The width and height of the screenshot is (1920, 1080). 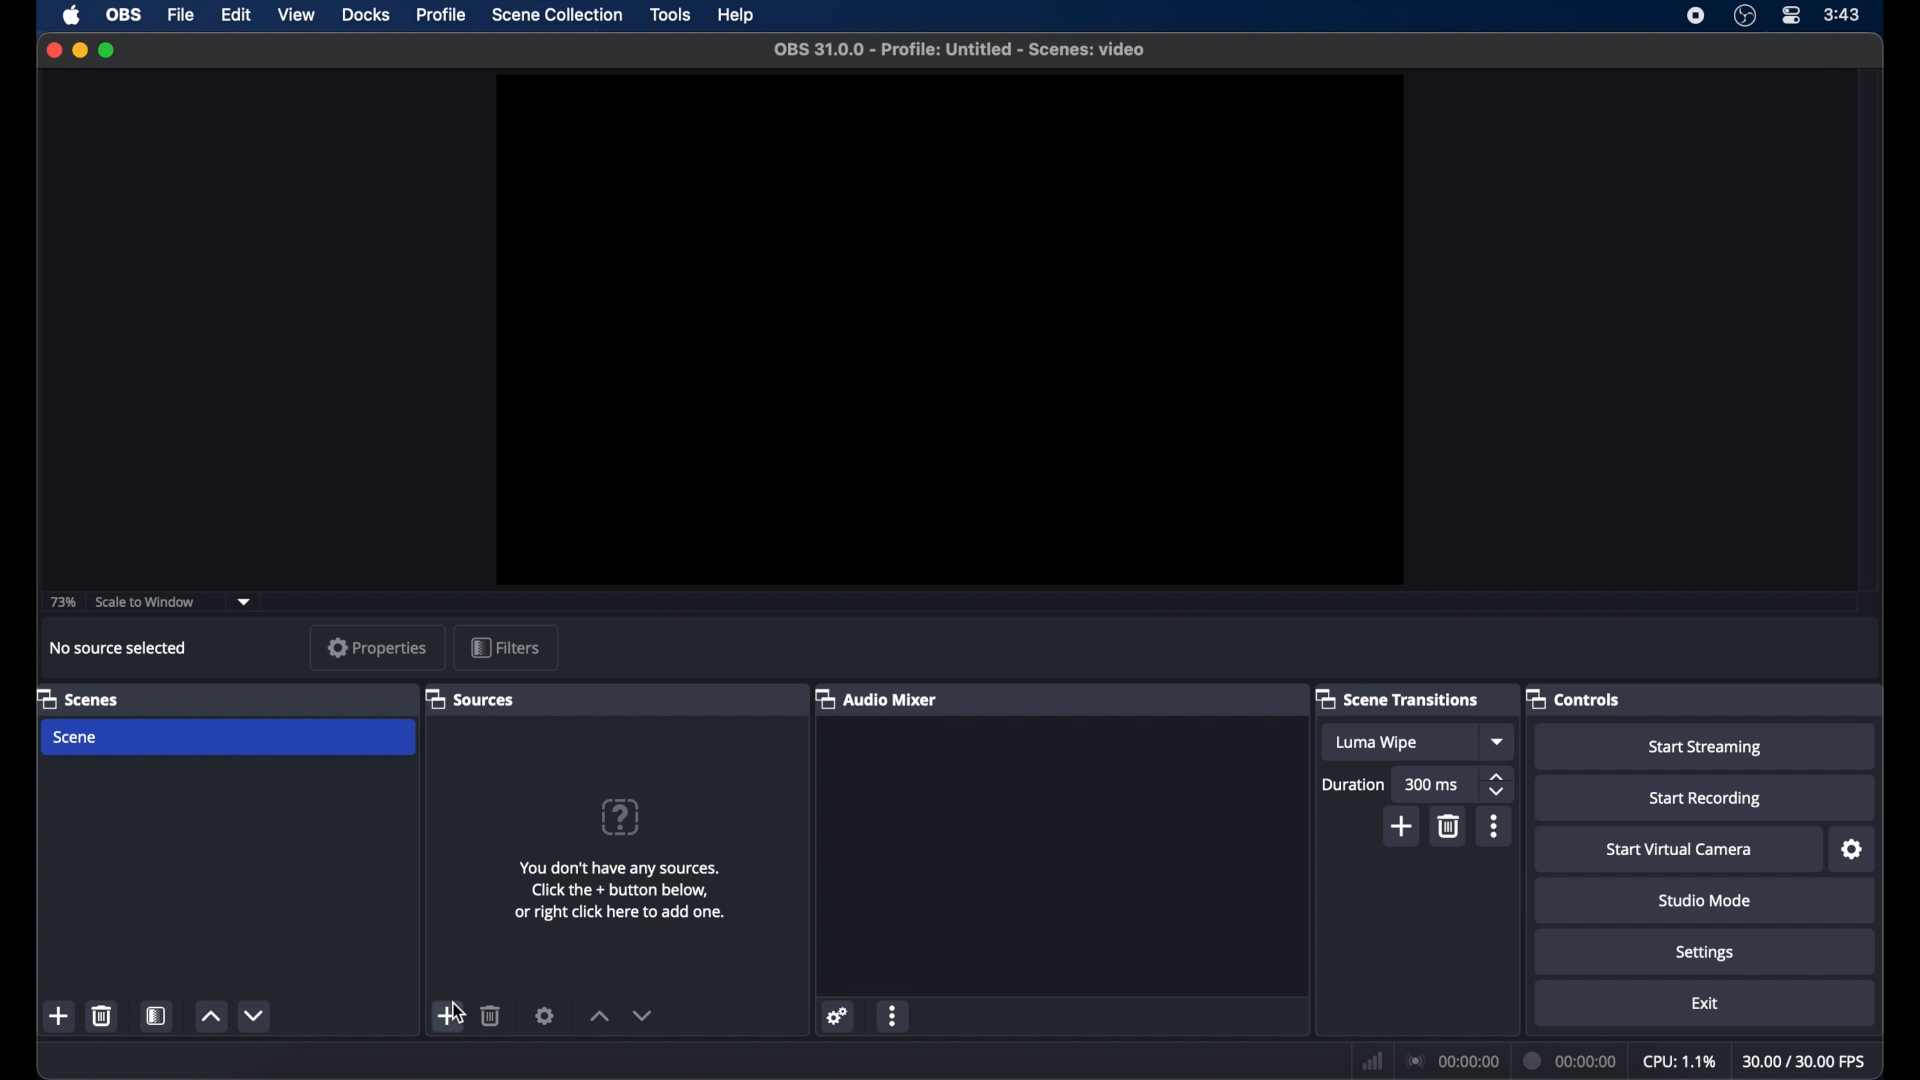 I want to click on minimize, so click(x=79, y=49).